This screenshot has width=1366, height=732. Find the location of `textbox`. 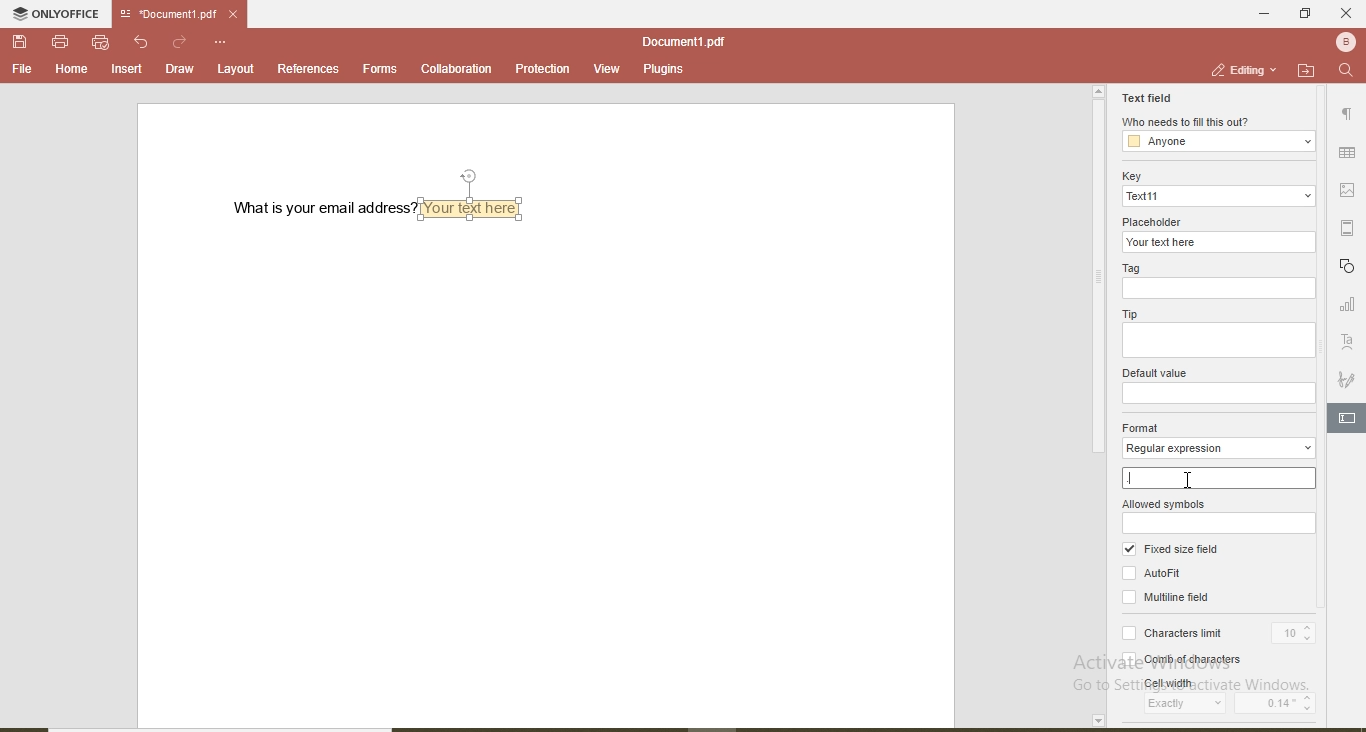

textbox is located at coordinates (476, 207).